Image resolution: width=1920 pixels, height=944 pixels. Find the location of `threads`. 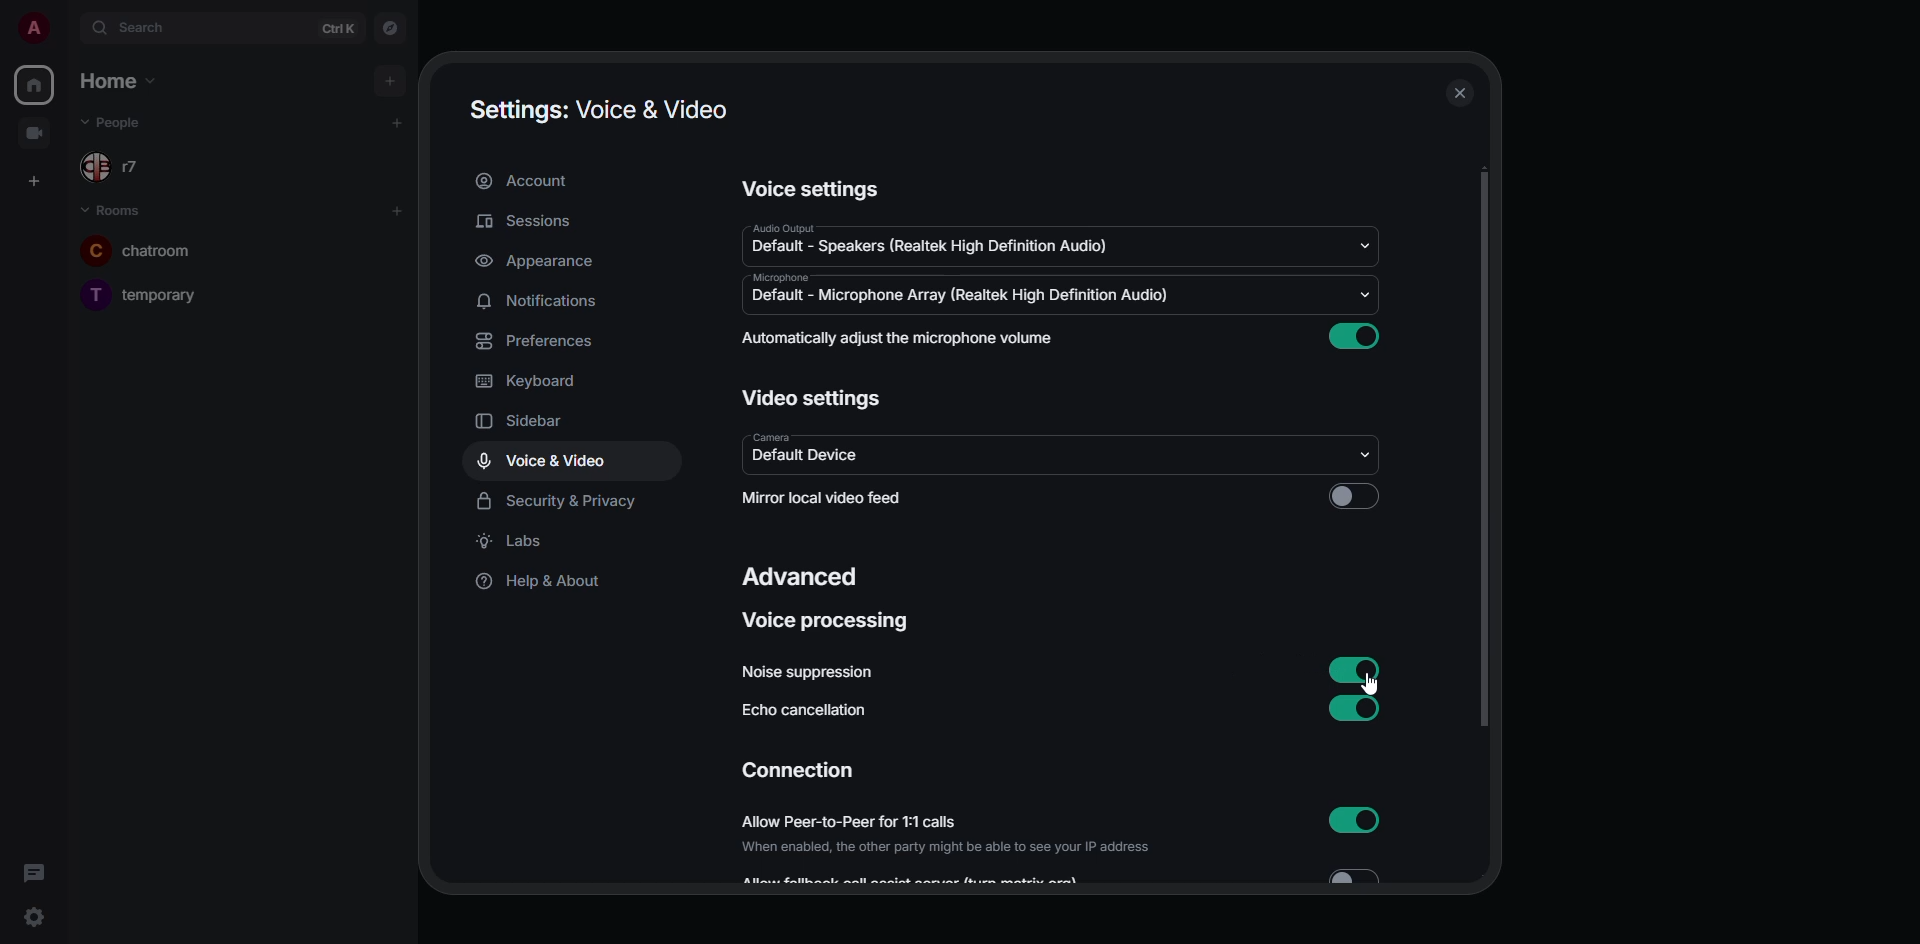

threads is located at coordinates (34, 871).